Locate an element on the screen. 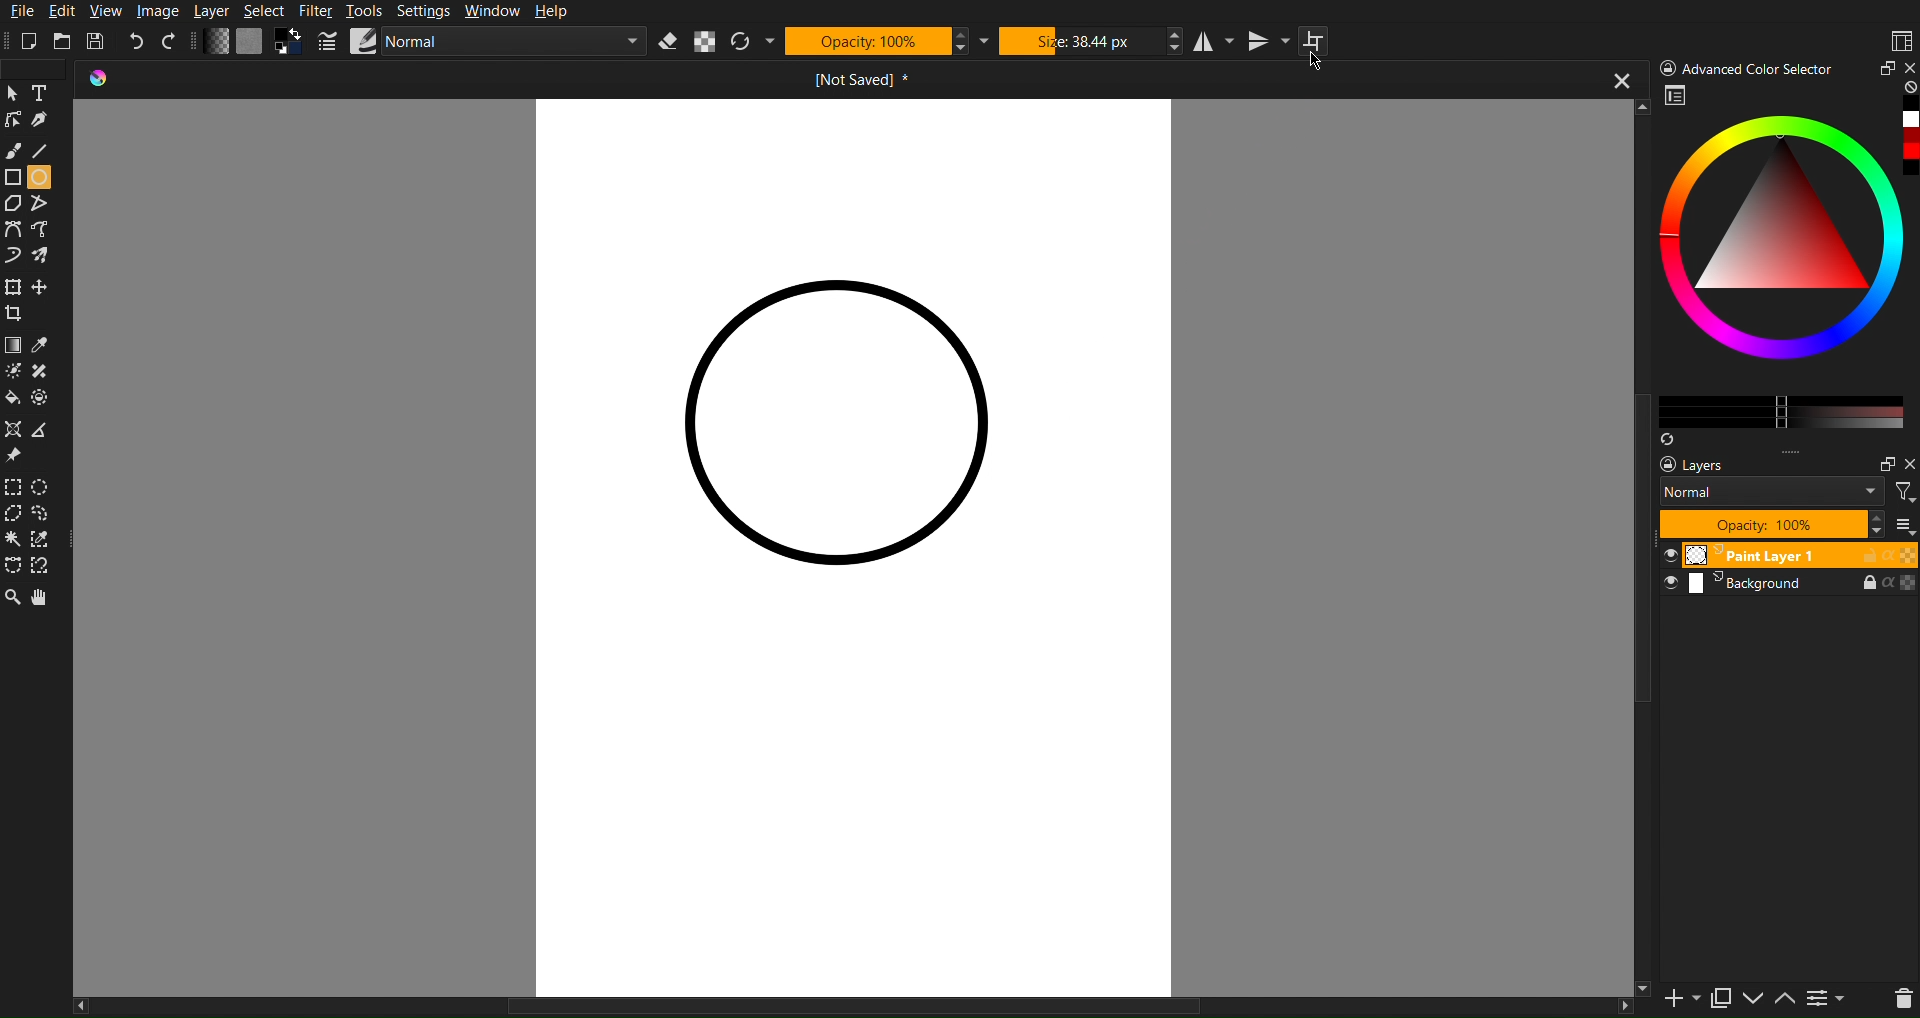 This screenshot has height=1018, width=1920. Advanced Color Selector is located at coordinates (1778, 268).